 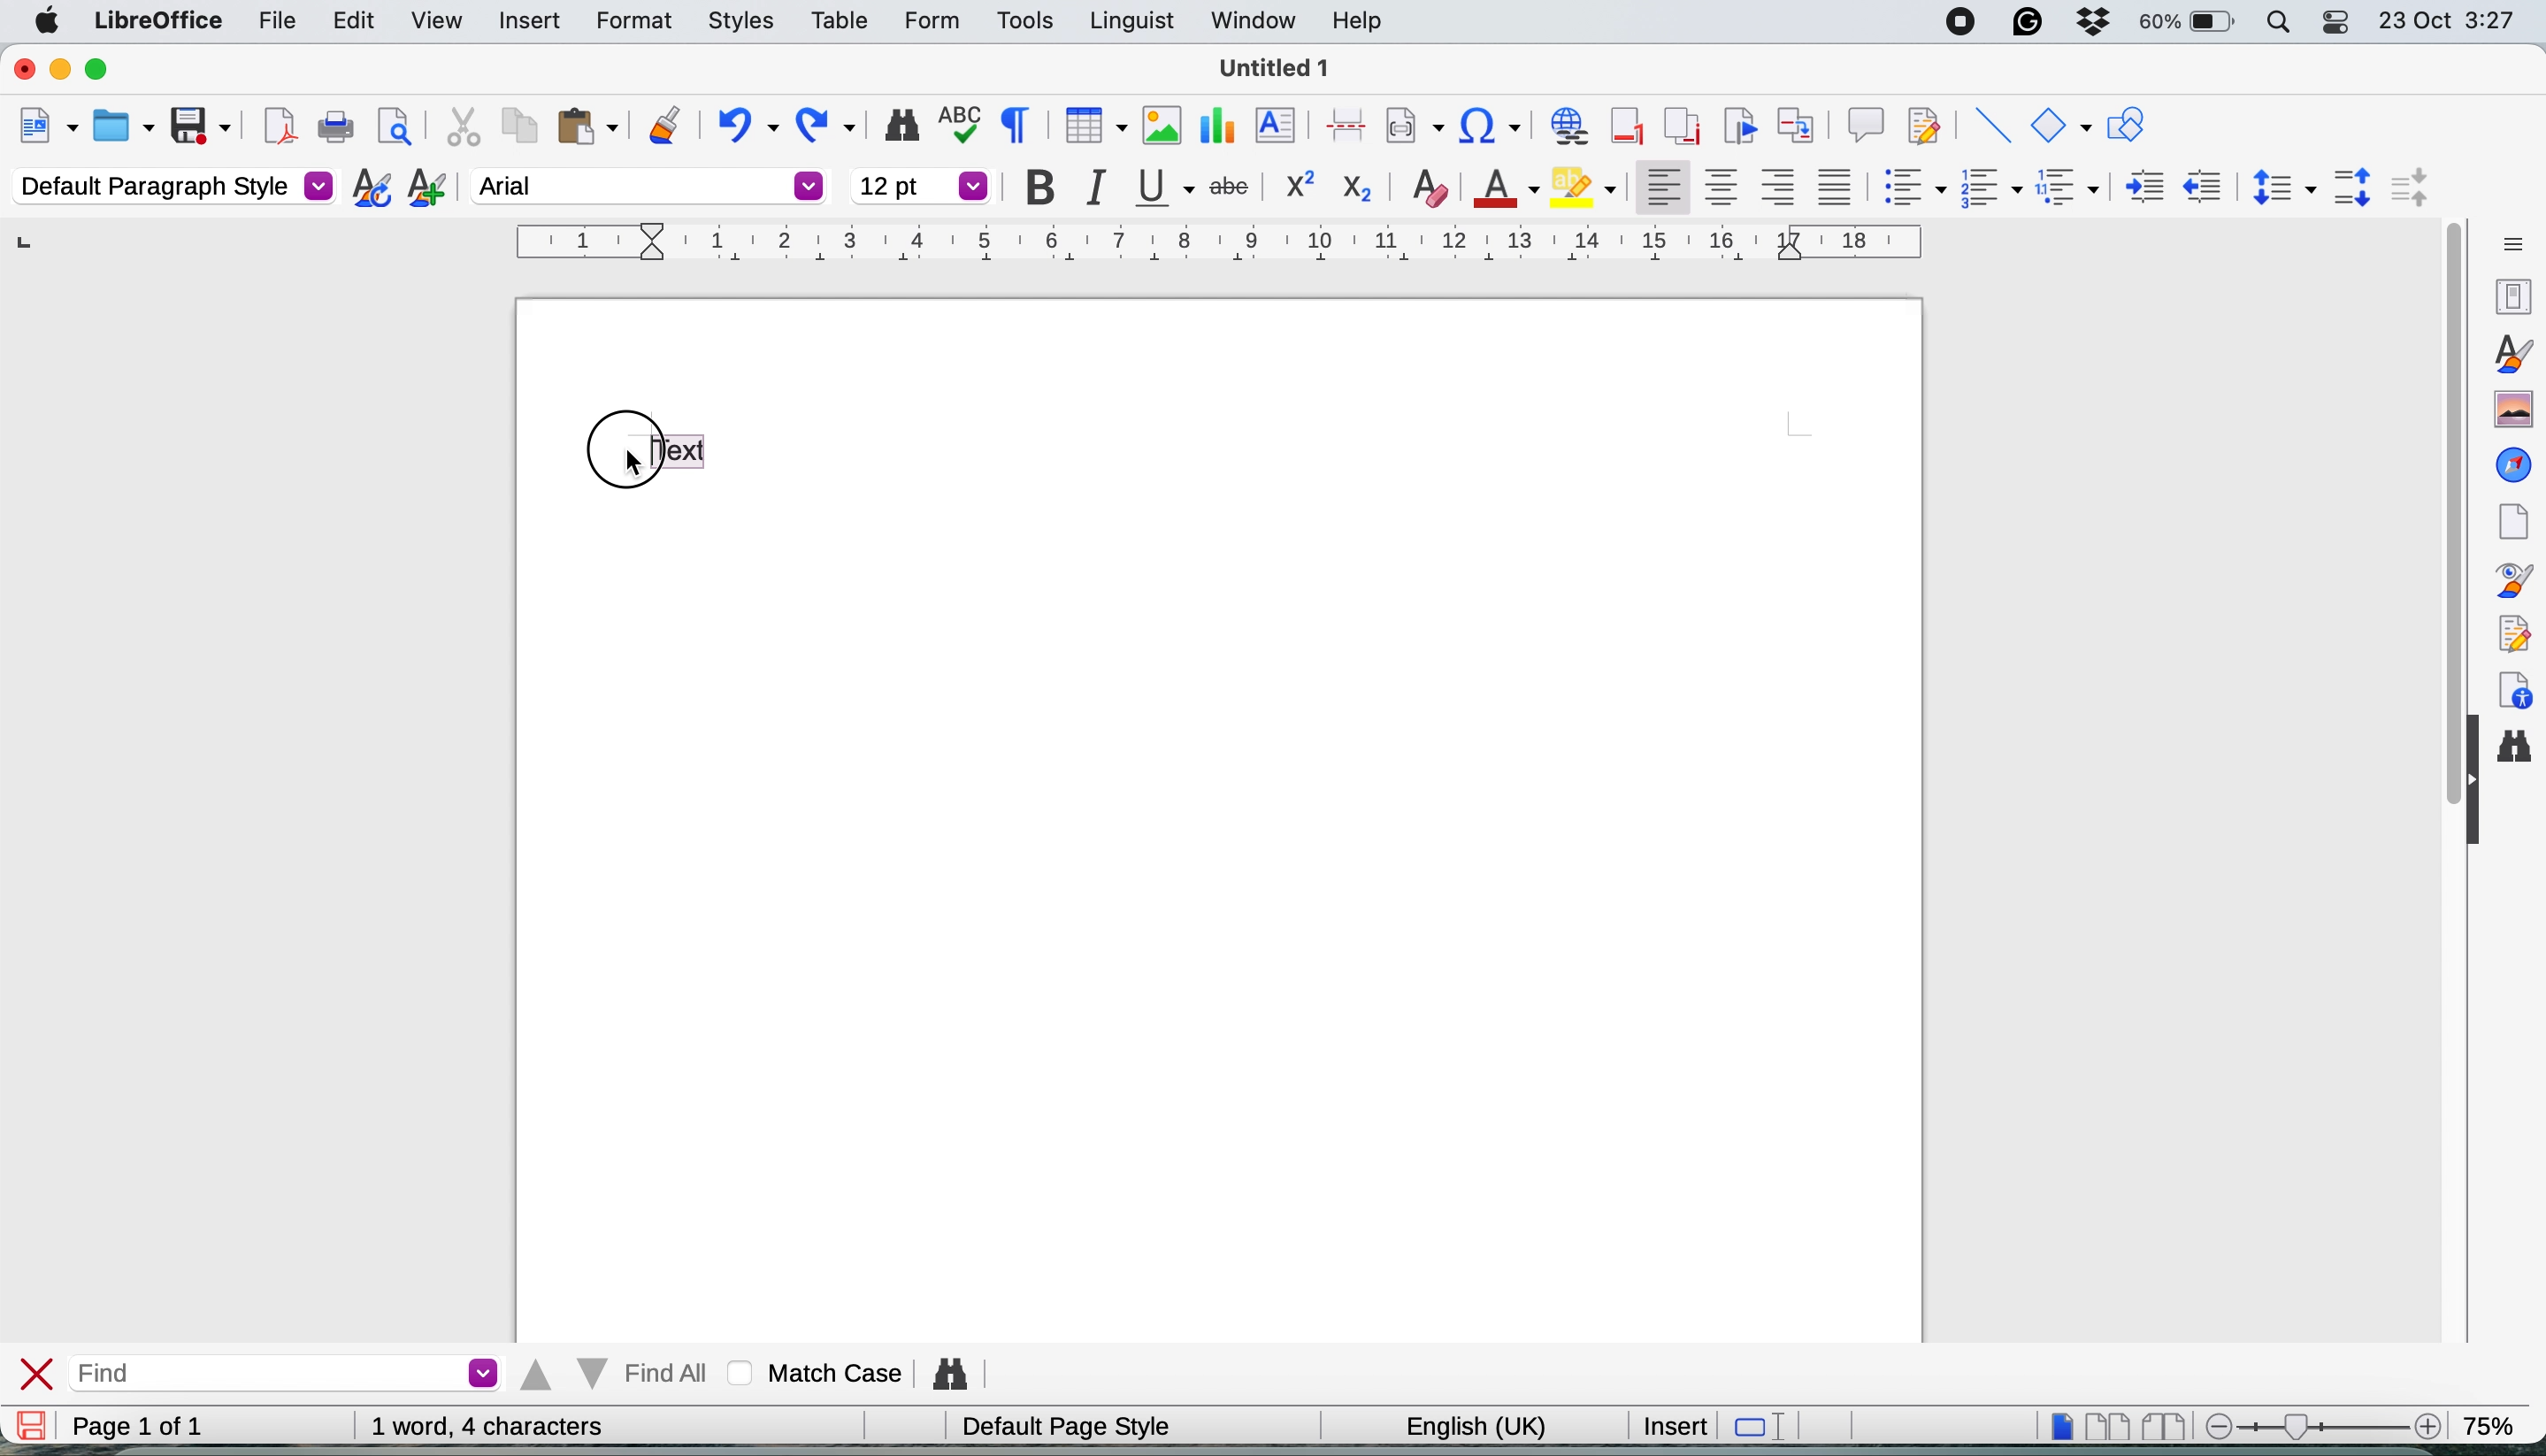 What do you see at coordinates (1836, 185) in the screenshot?
I see `justified` at bounding box center [1836, 185].